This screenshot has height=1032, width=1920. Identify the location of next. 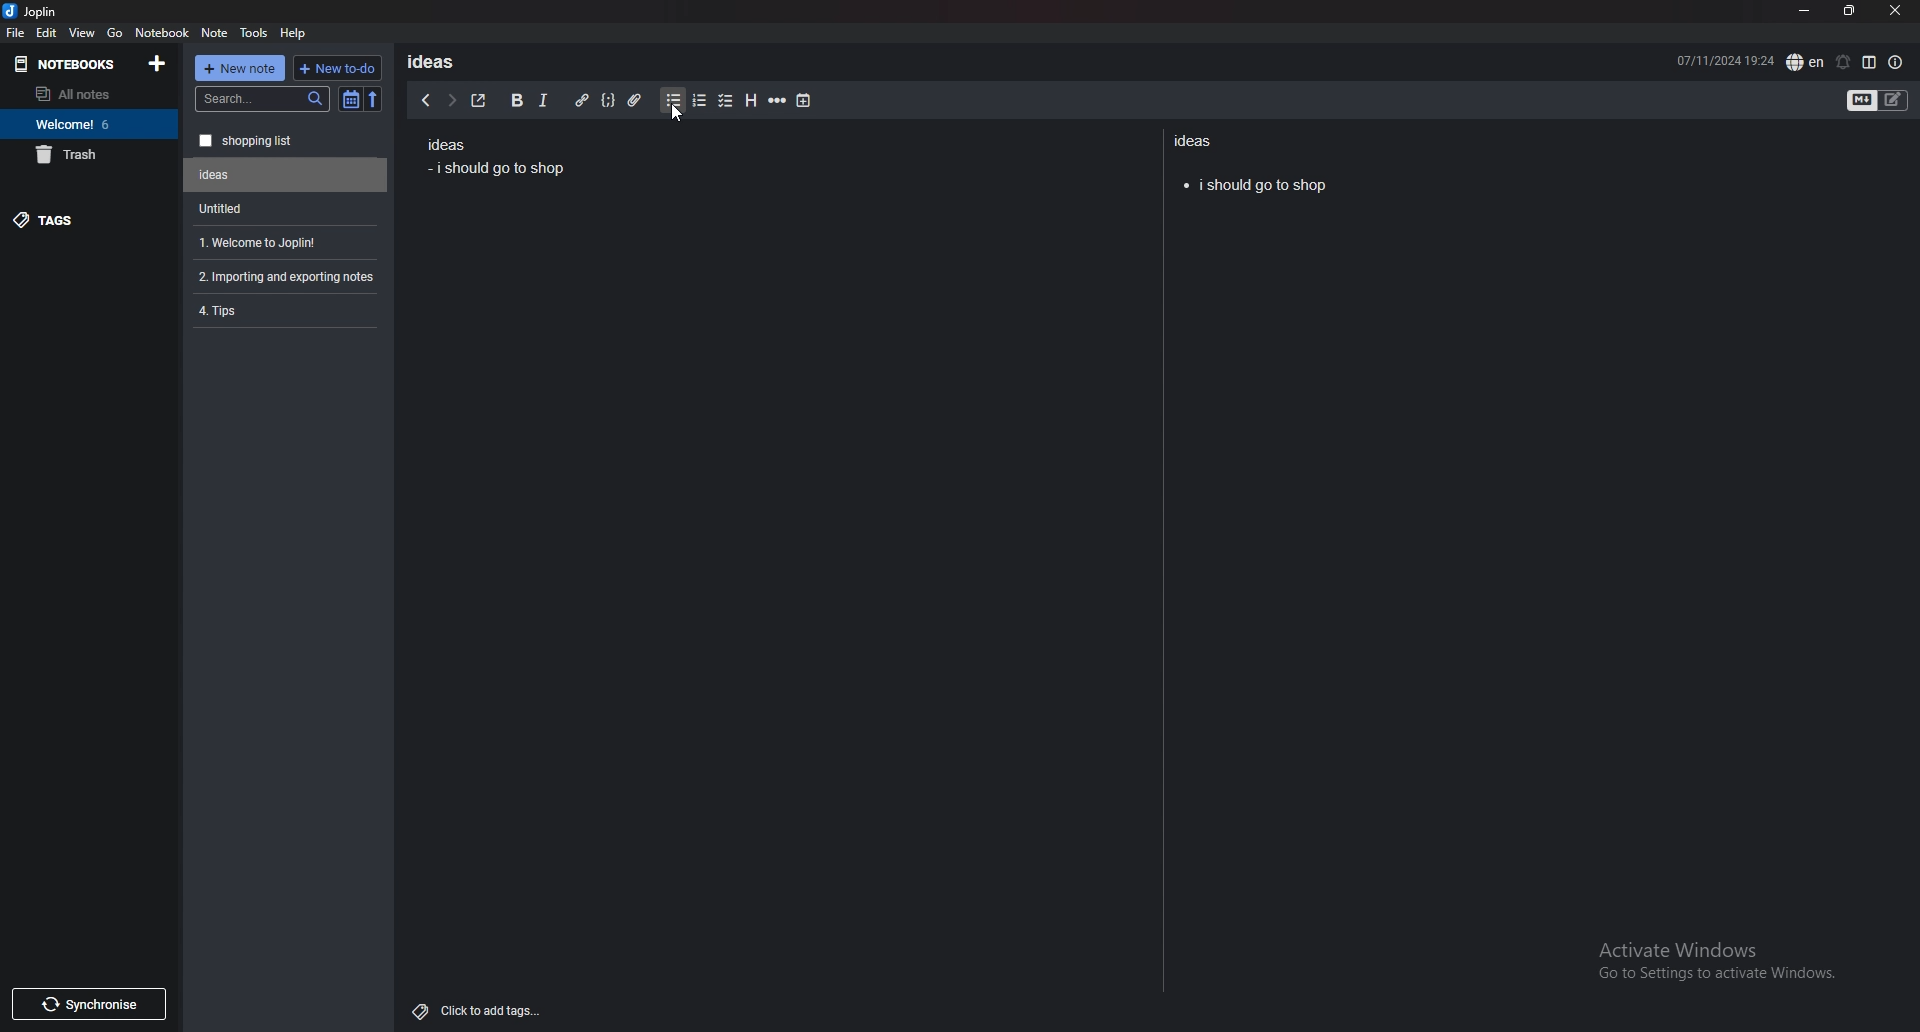
(451, 100).